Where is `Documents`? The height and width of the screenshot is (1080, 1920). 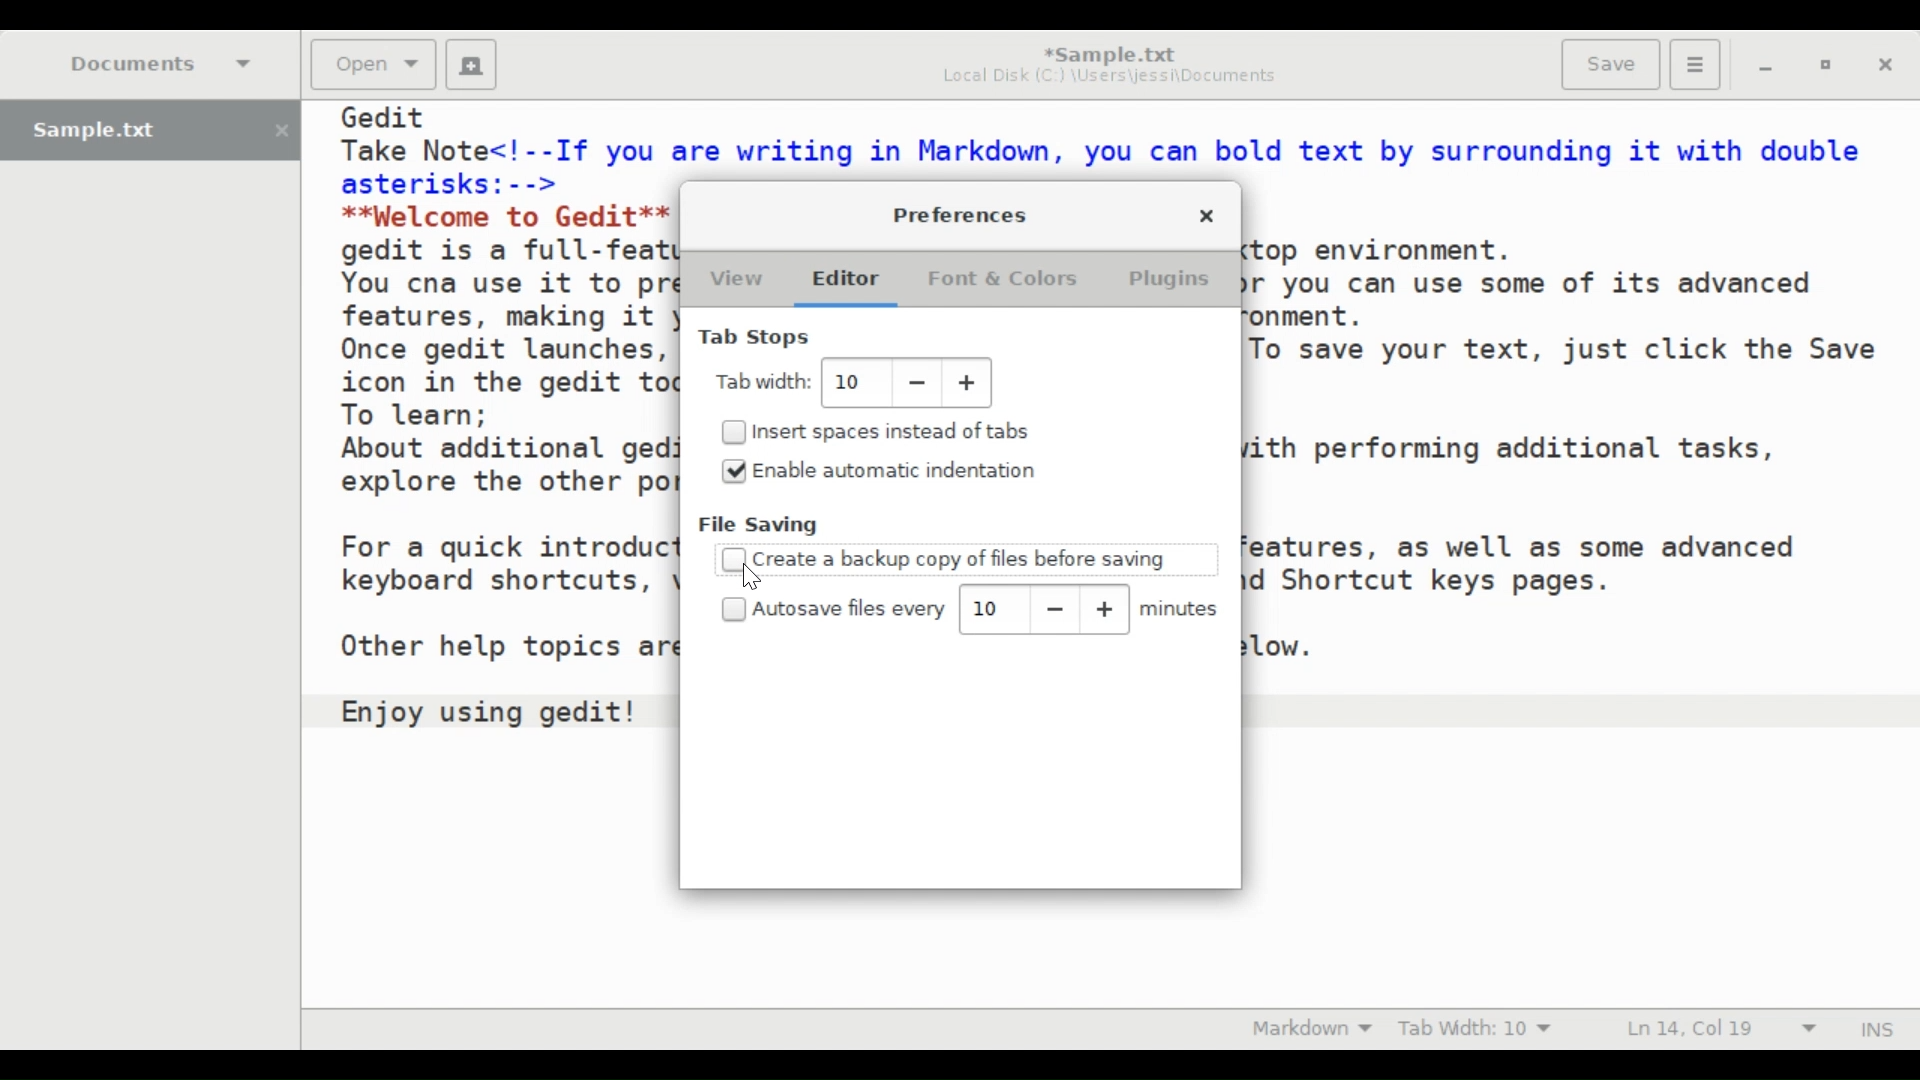
Documents is located at coordinates (163, 63).